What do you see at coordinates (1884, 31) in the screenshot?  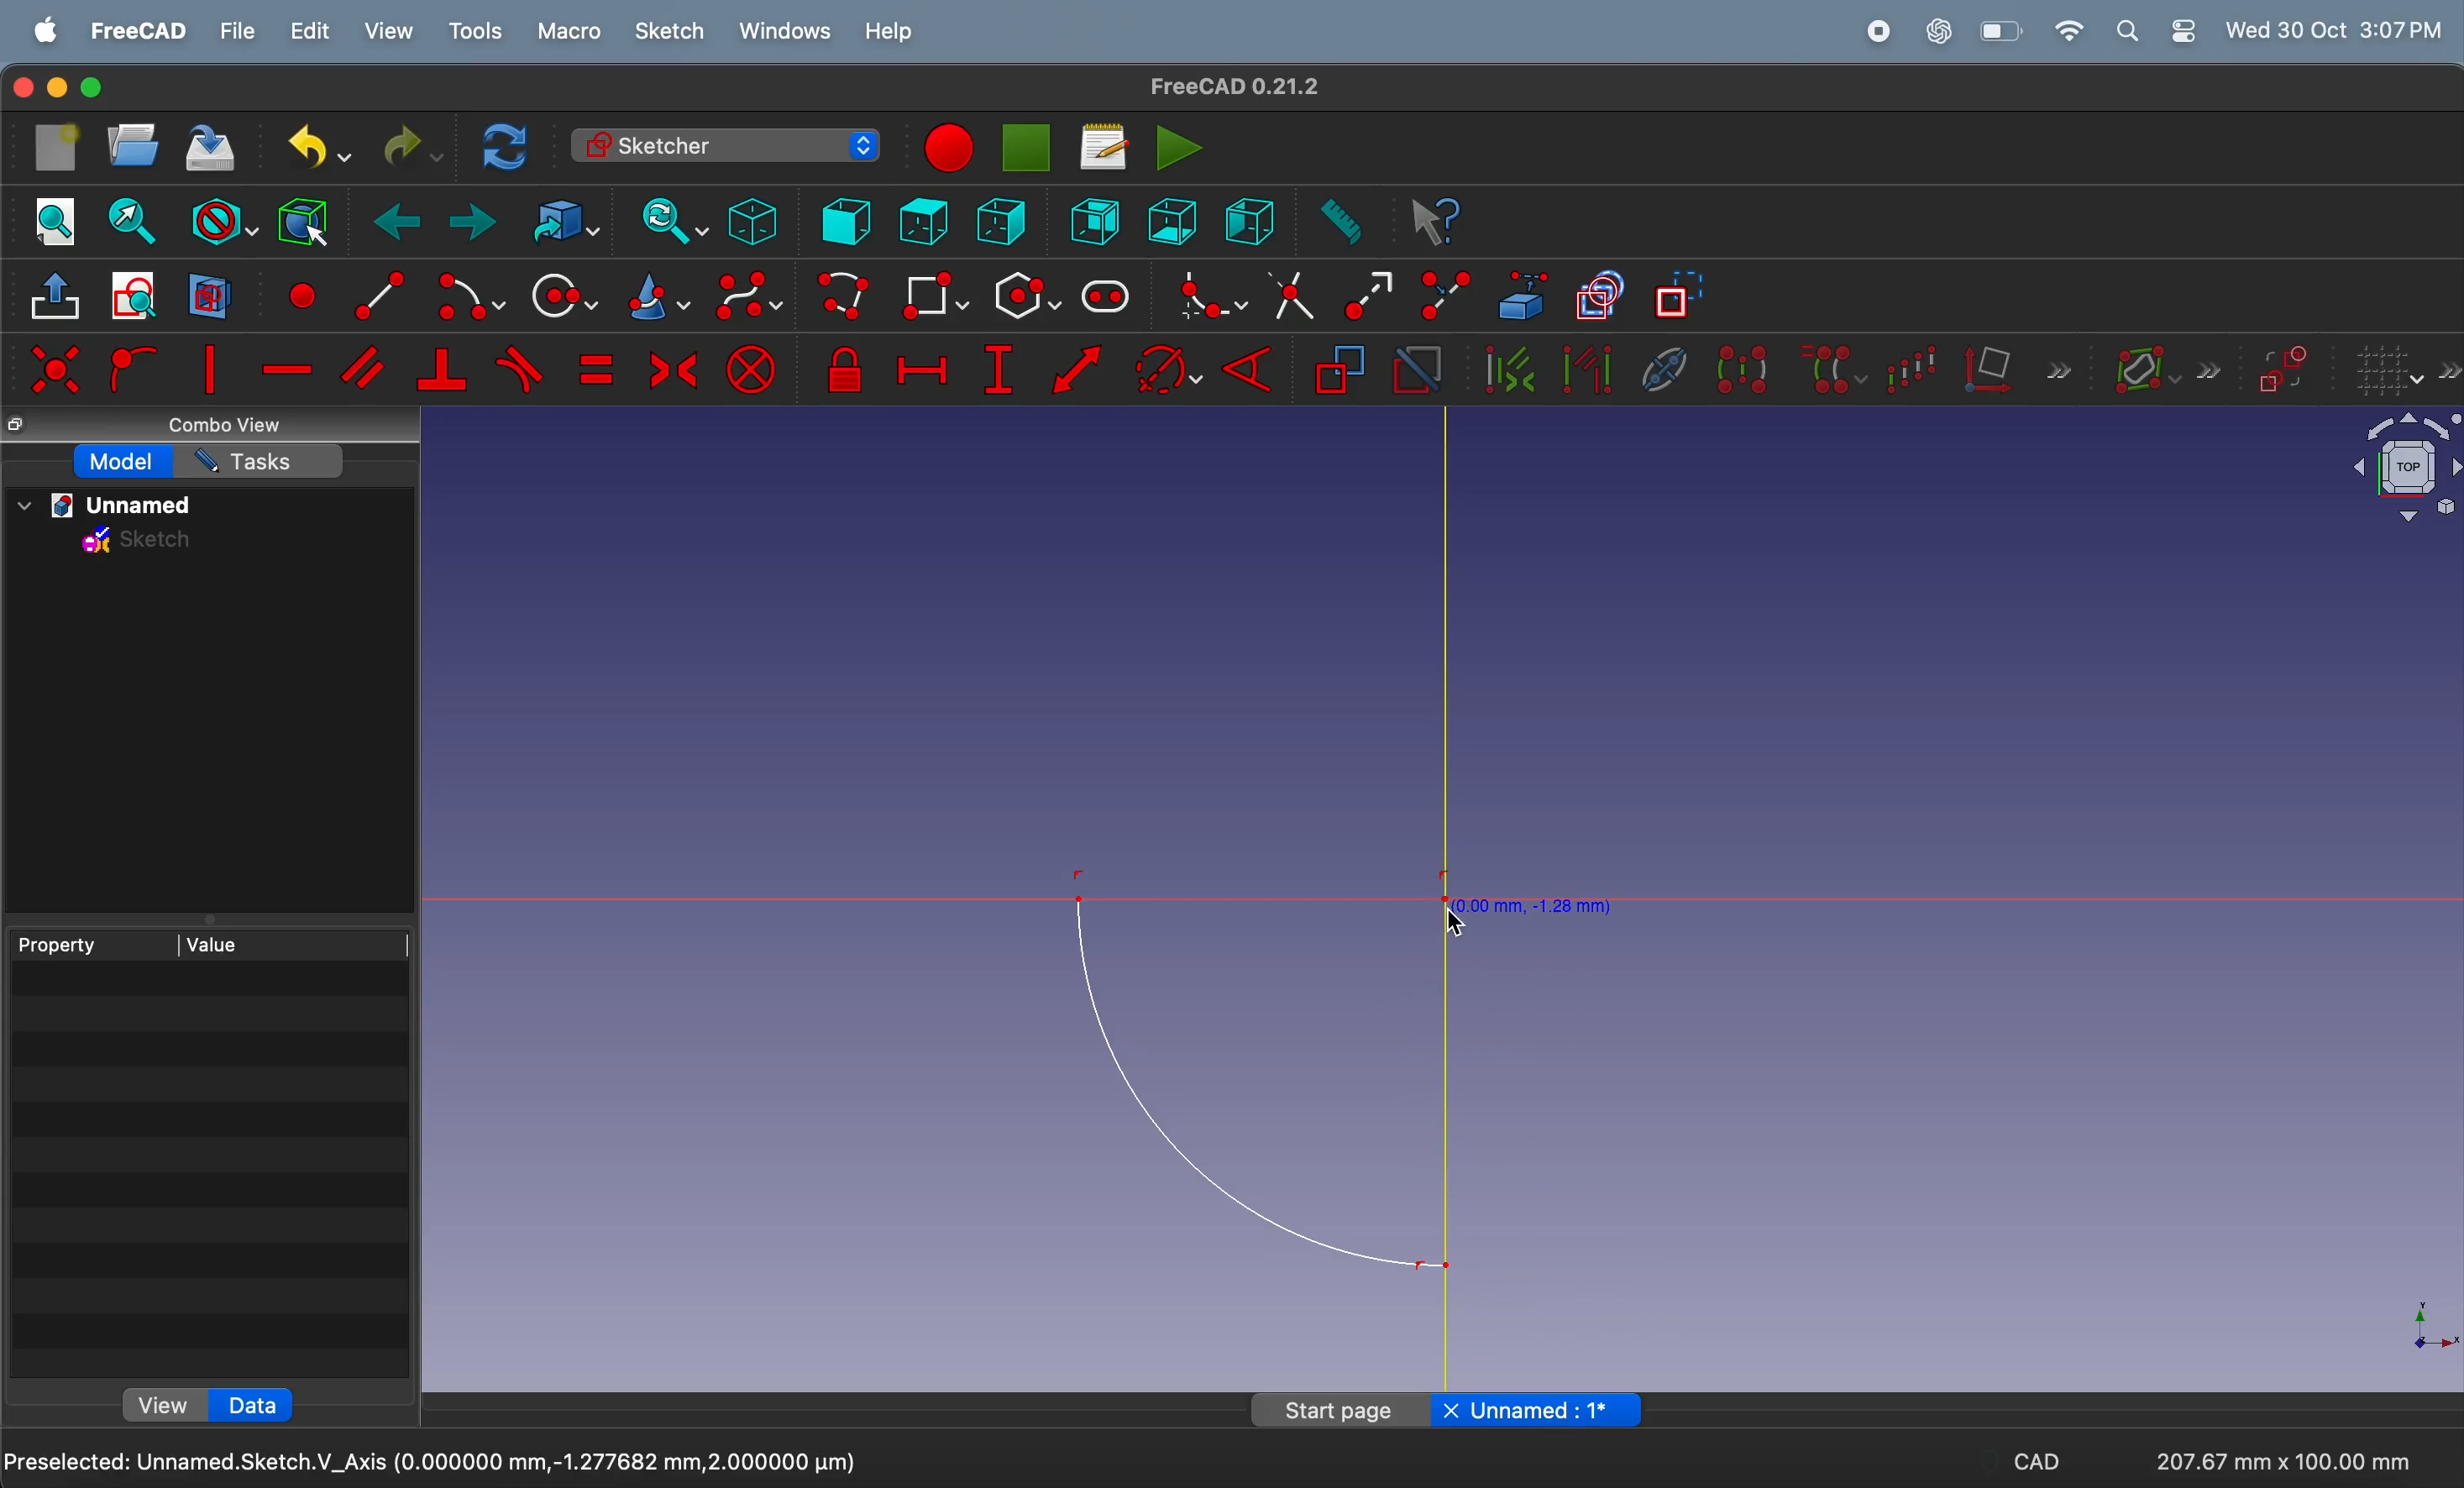 I see `record` at bounding box center [1884, 31].